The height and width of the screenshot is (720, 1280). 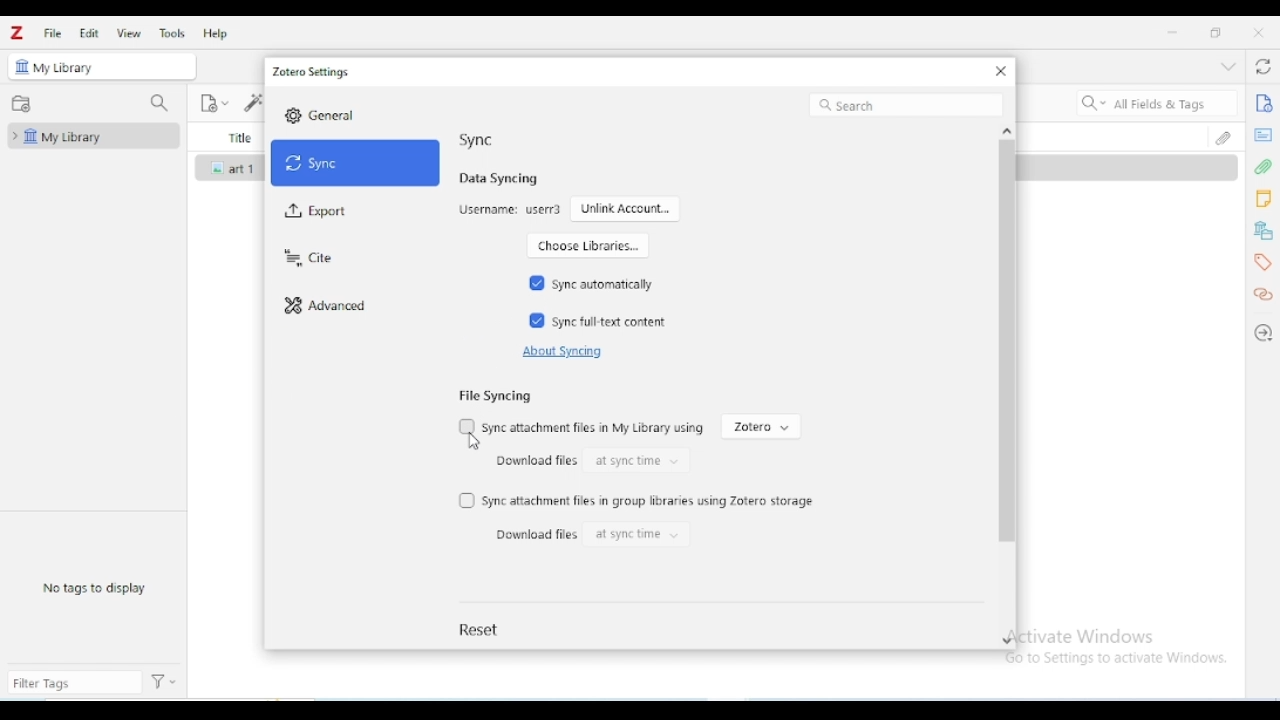 What do you see at coordinates (52, 34) in the screenshot?
I see `file` at bounding box center [52, 34].